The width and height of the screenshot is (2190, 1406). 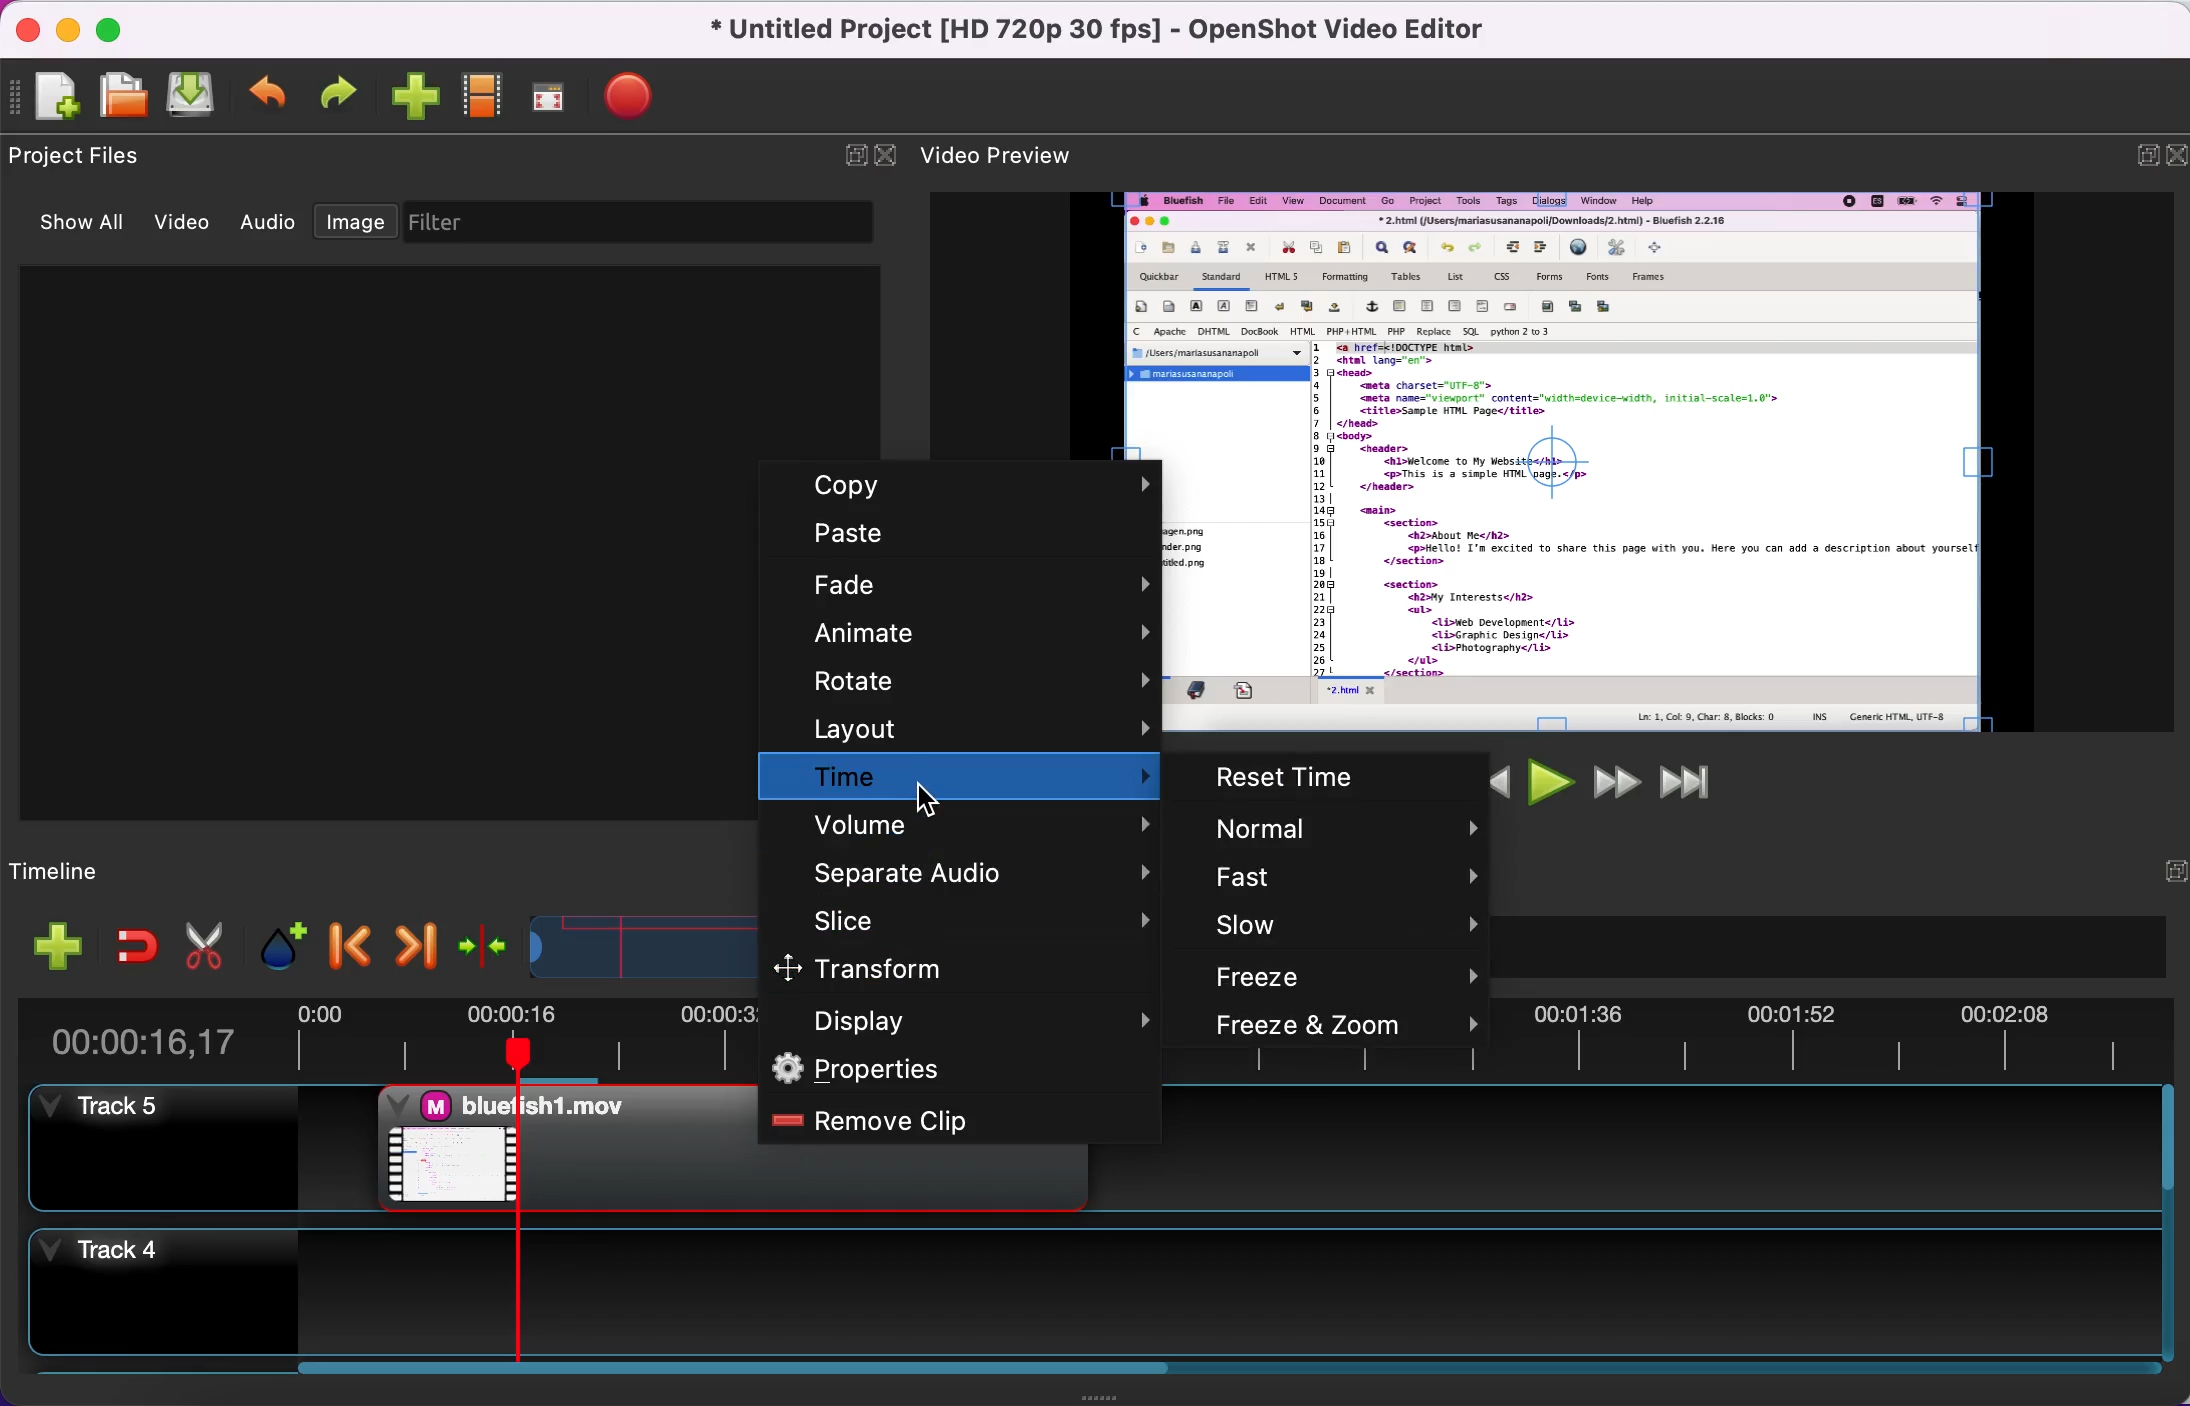 I want to click on jump to end, so click(x=1686, y=780).